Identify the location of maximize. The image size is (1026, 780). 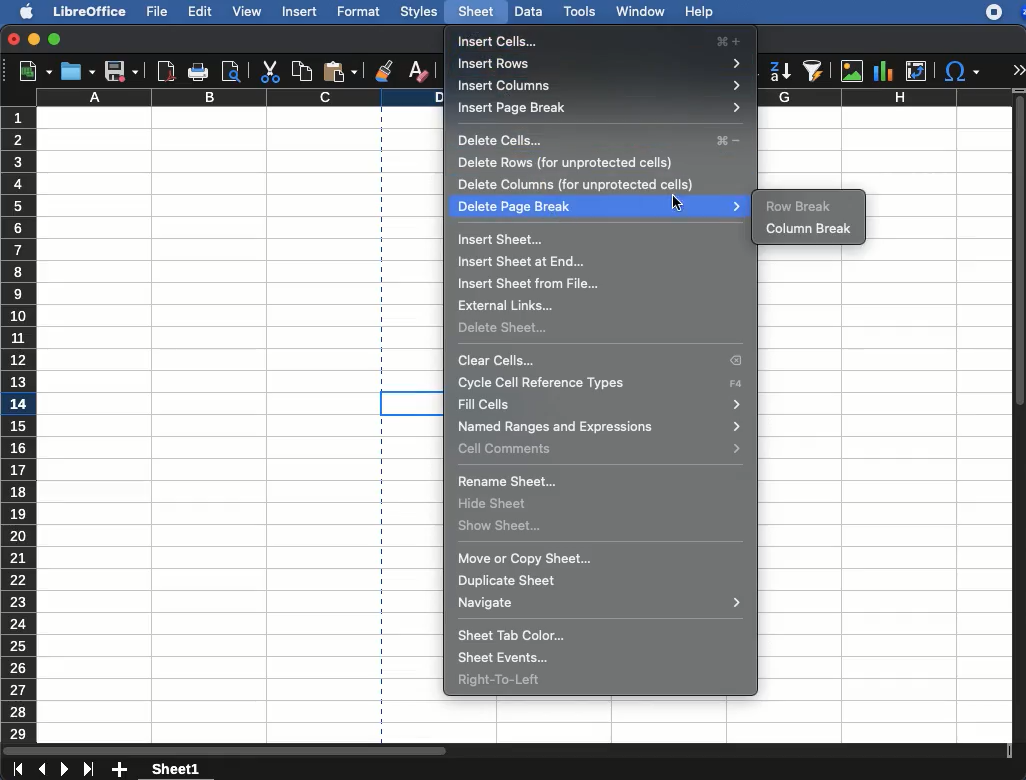
(54, 39).